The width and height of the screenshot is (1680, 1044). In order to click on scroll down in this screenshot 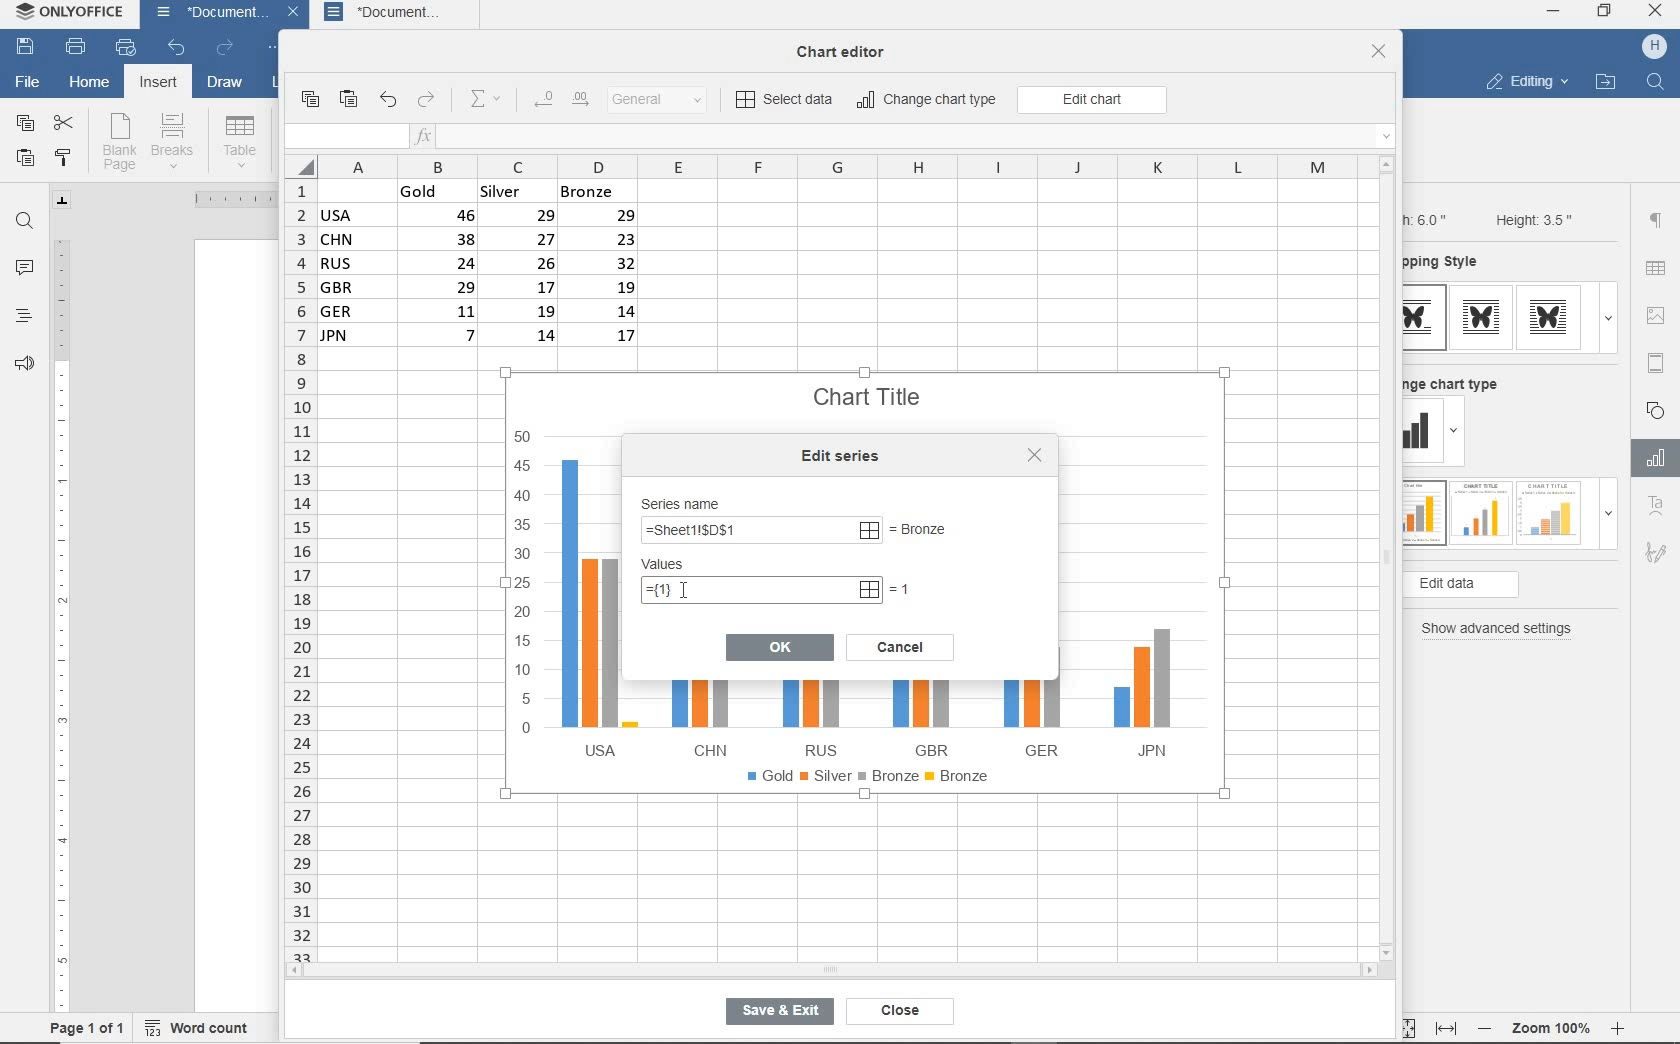, I will do `click(1388, 951)`.